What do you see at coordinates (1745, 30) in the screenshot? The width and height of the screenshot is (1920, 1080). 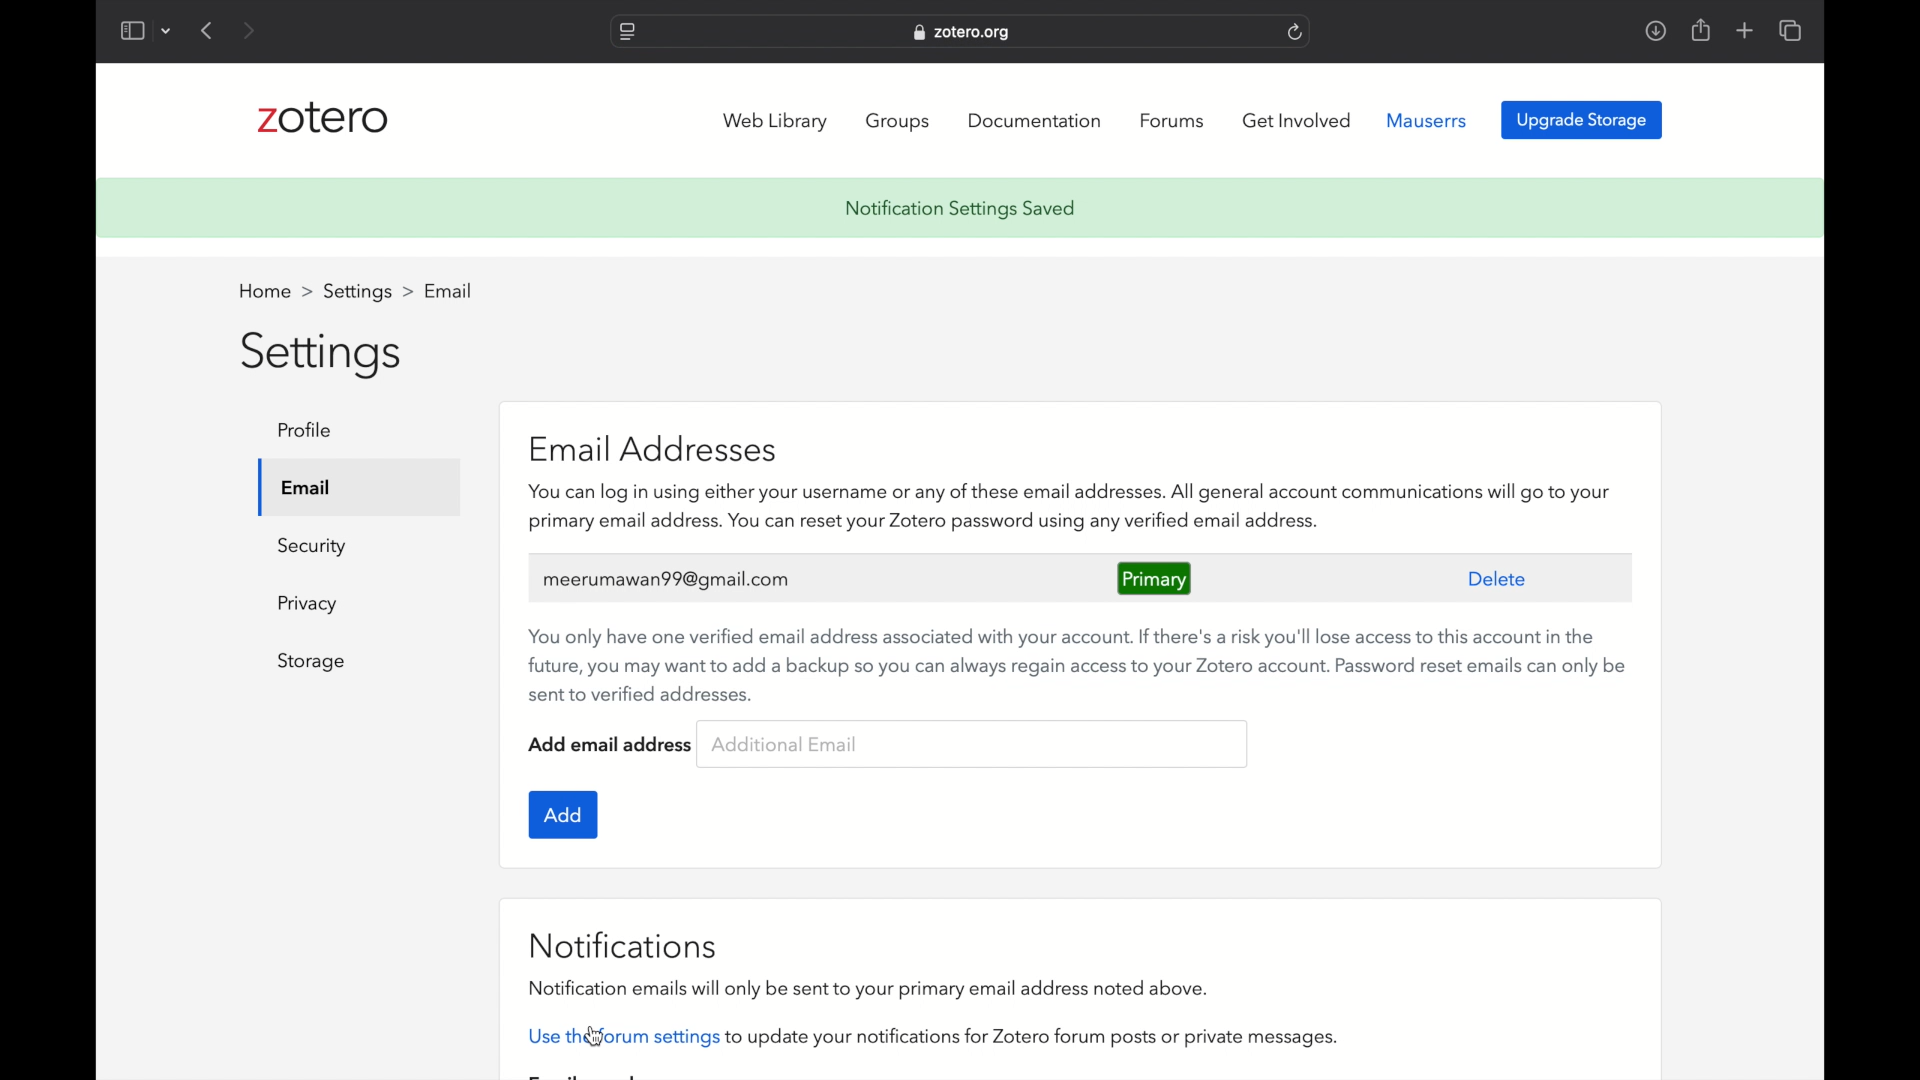 I see `new tab` at bounding box center [1745, 30].